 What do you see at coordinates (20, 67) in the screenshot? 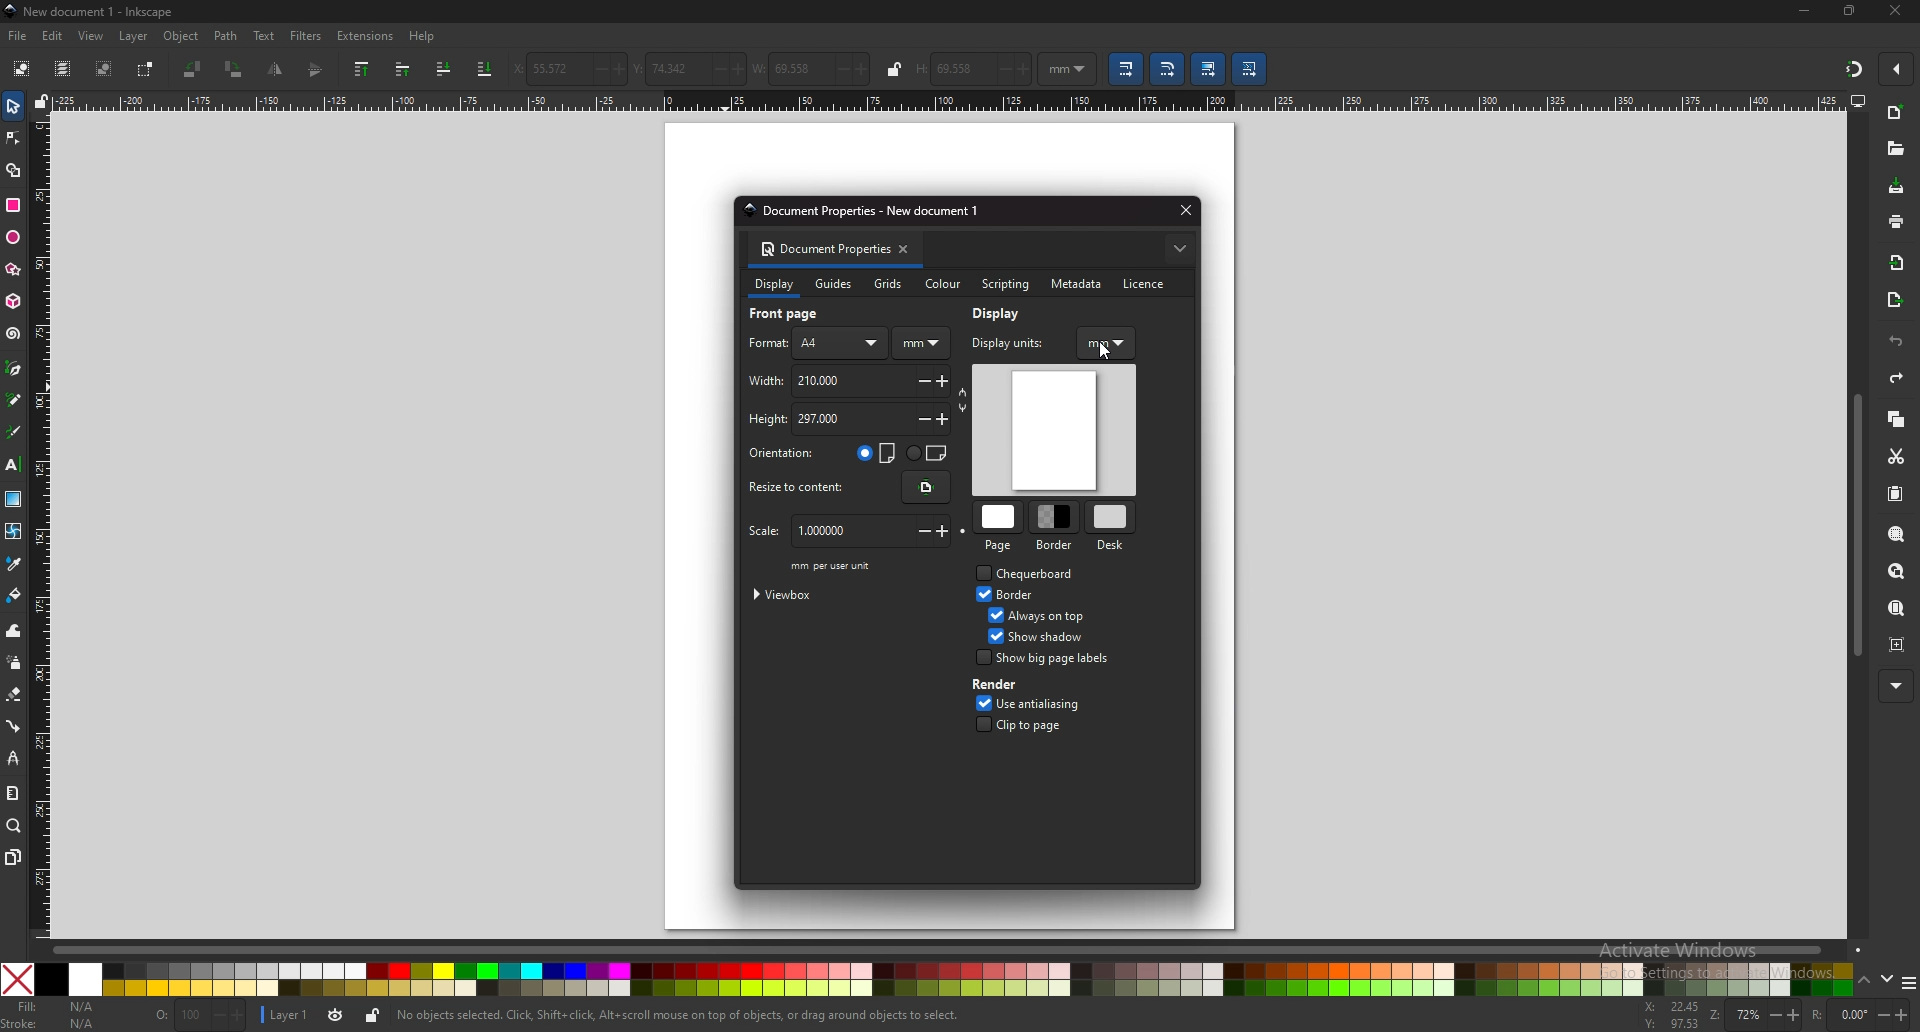
I see `select all objects` at bounding box center [20, 67].